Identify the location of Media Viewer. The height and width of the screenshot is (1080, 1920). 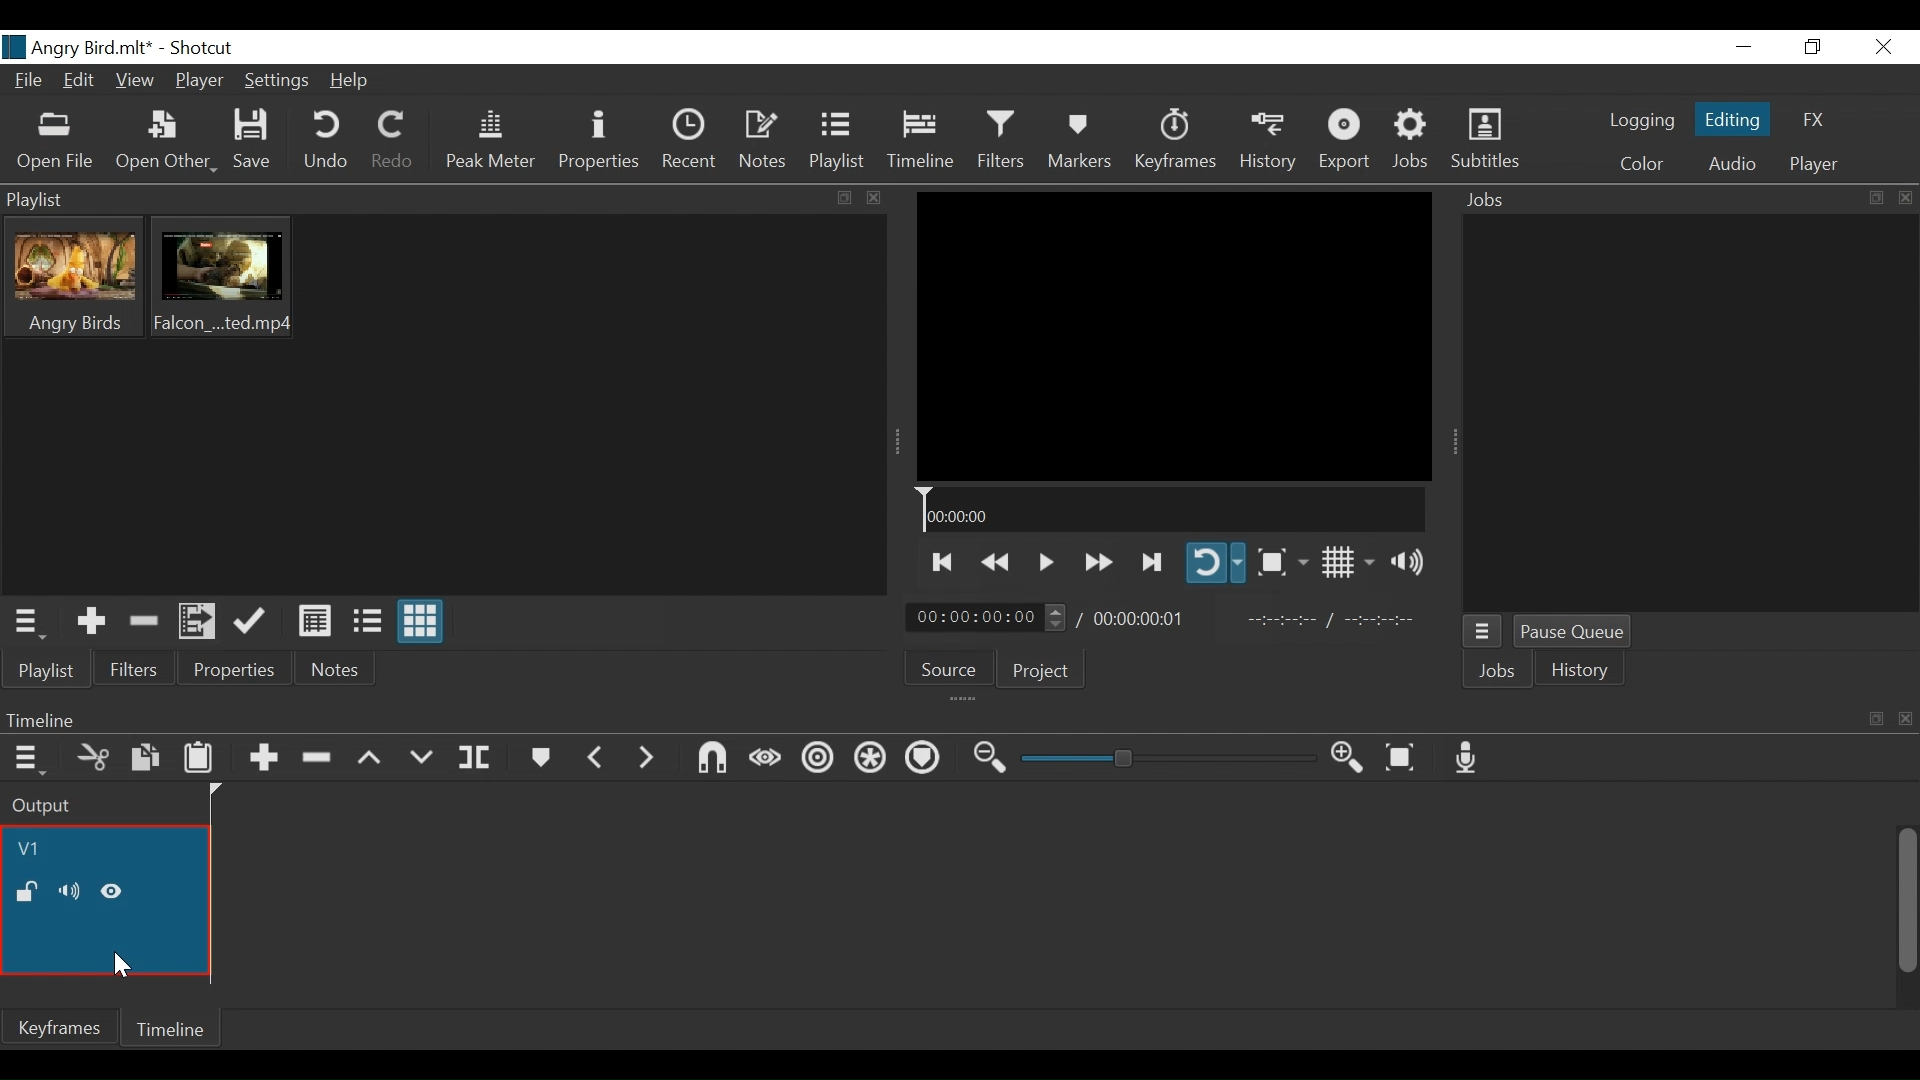
(1174, 336).